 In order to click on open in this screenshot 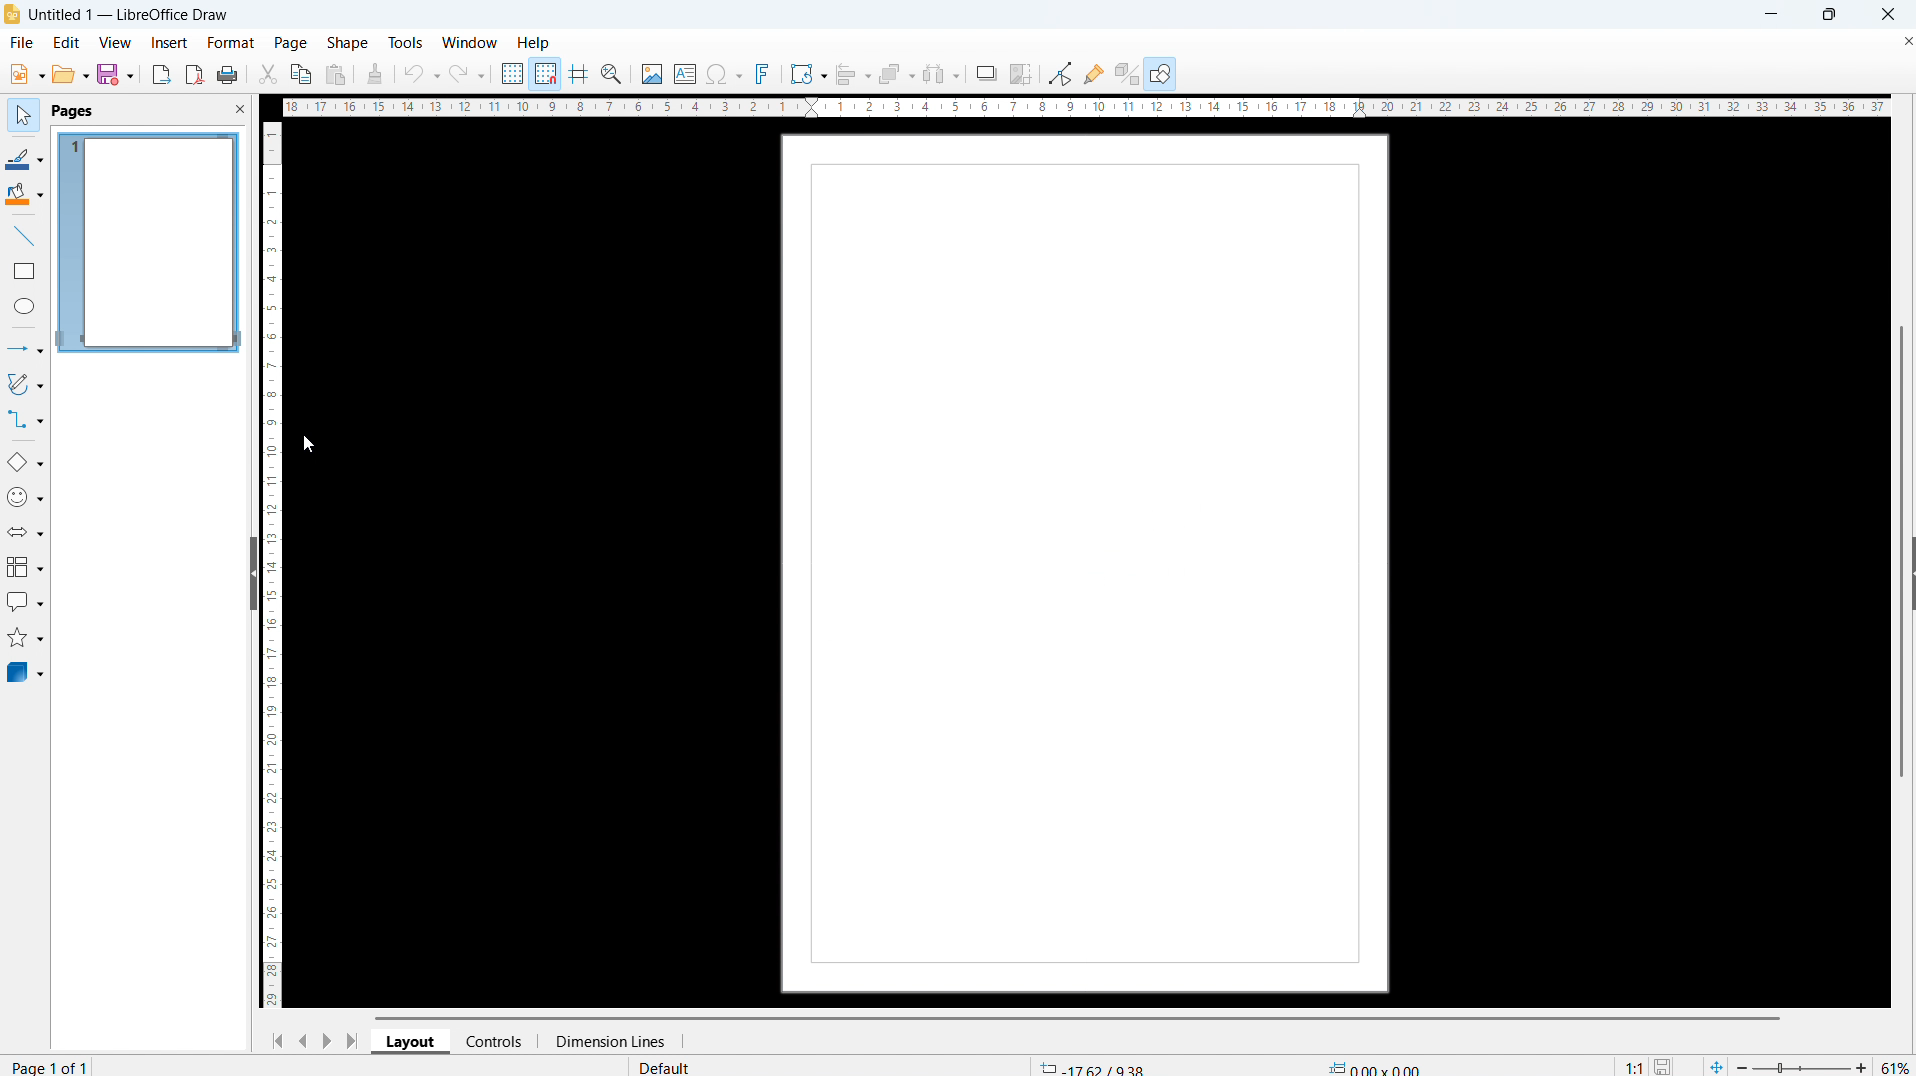, I will do `click(71, 75)`.